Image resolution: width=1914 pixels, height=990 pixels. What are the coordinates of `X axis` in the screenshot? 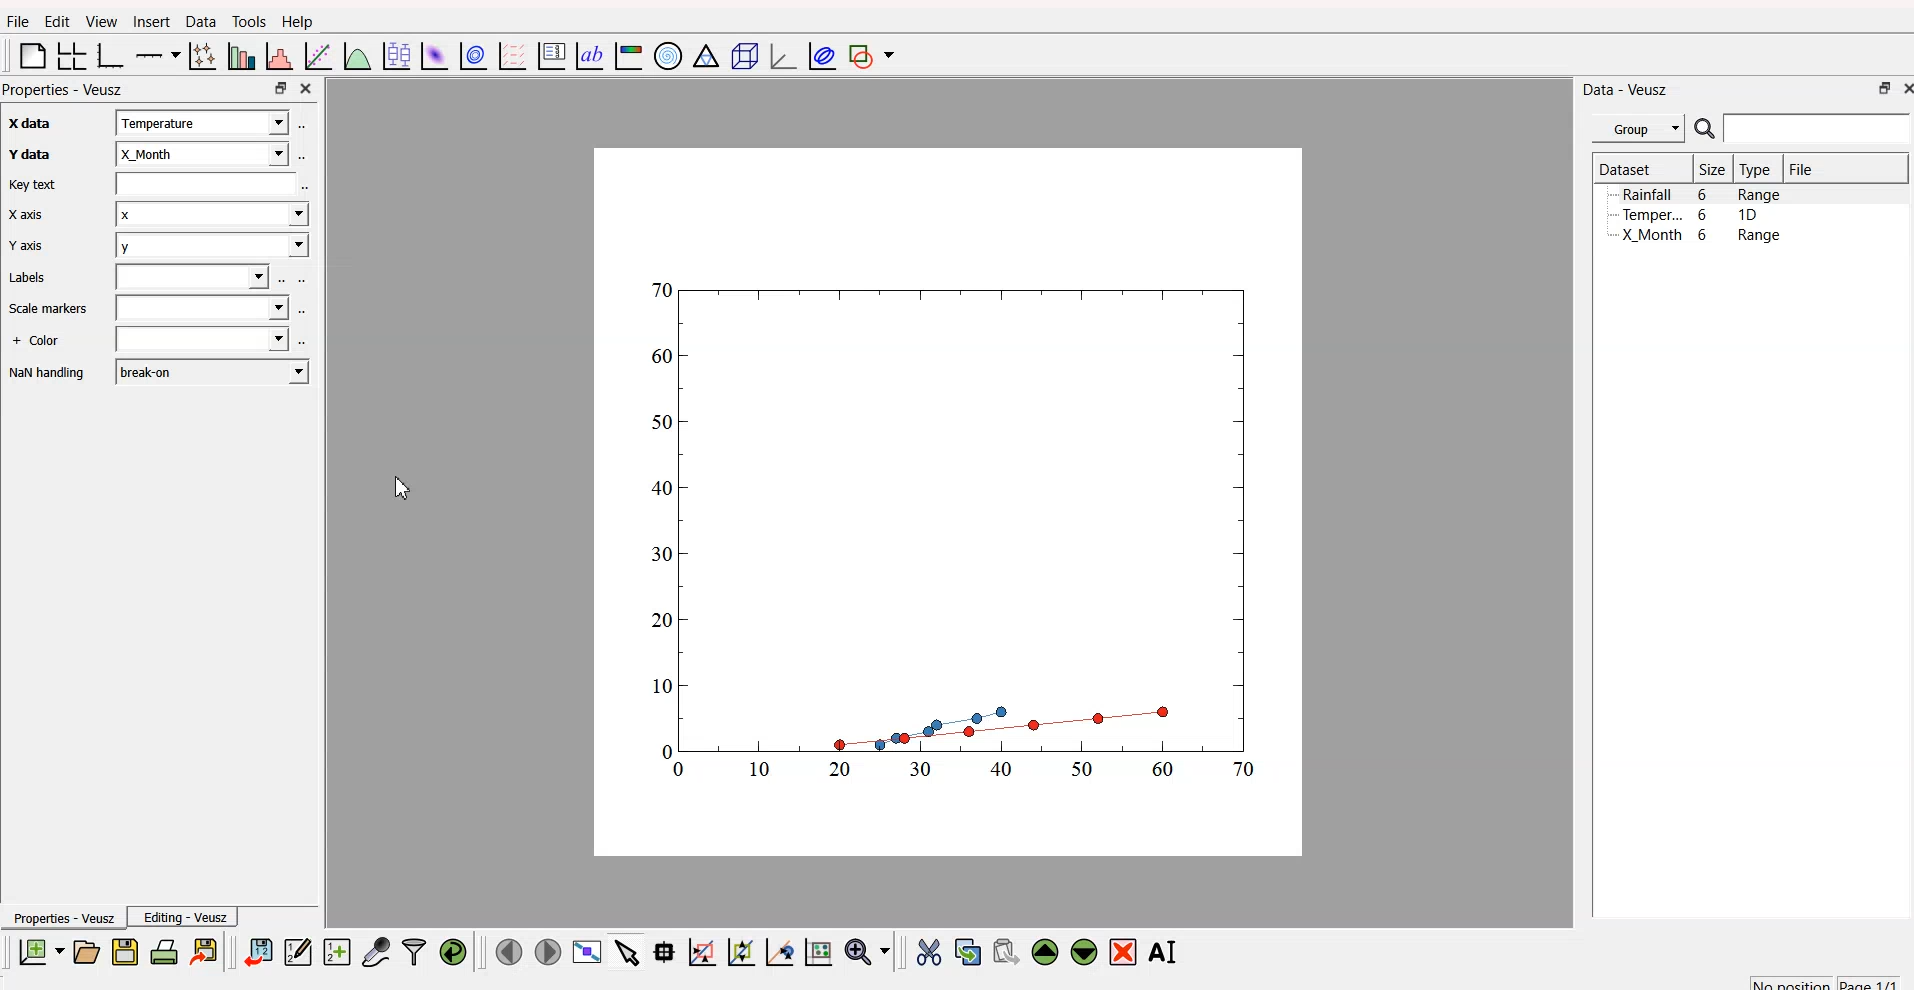 It's located at (28, 215).